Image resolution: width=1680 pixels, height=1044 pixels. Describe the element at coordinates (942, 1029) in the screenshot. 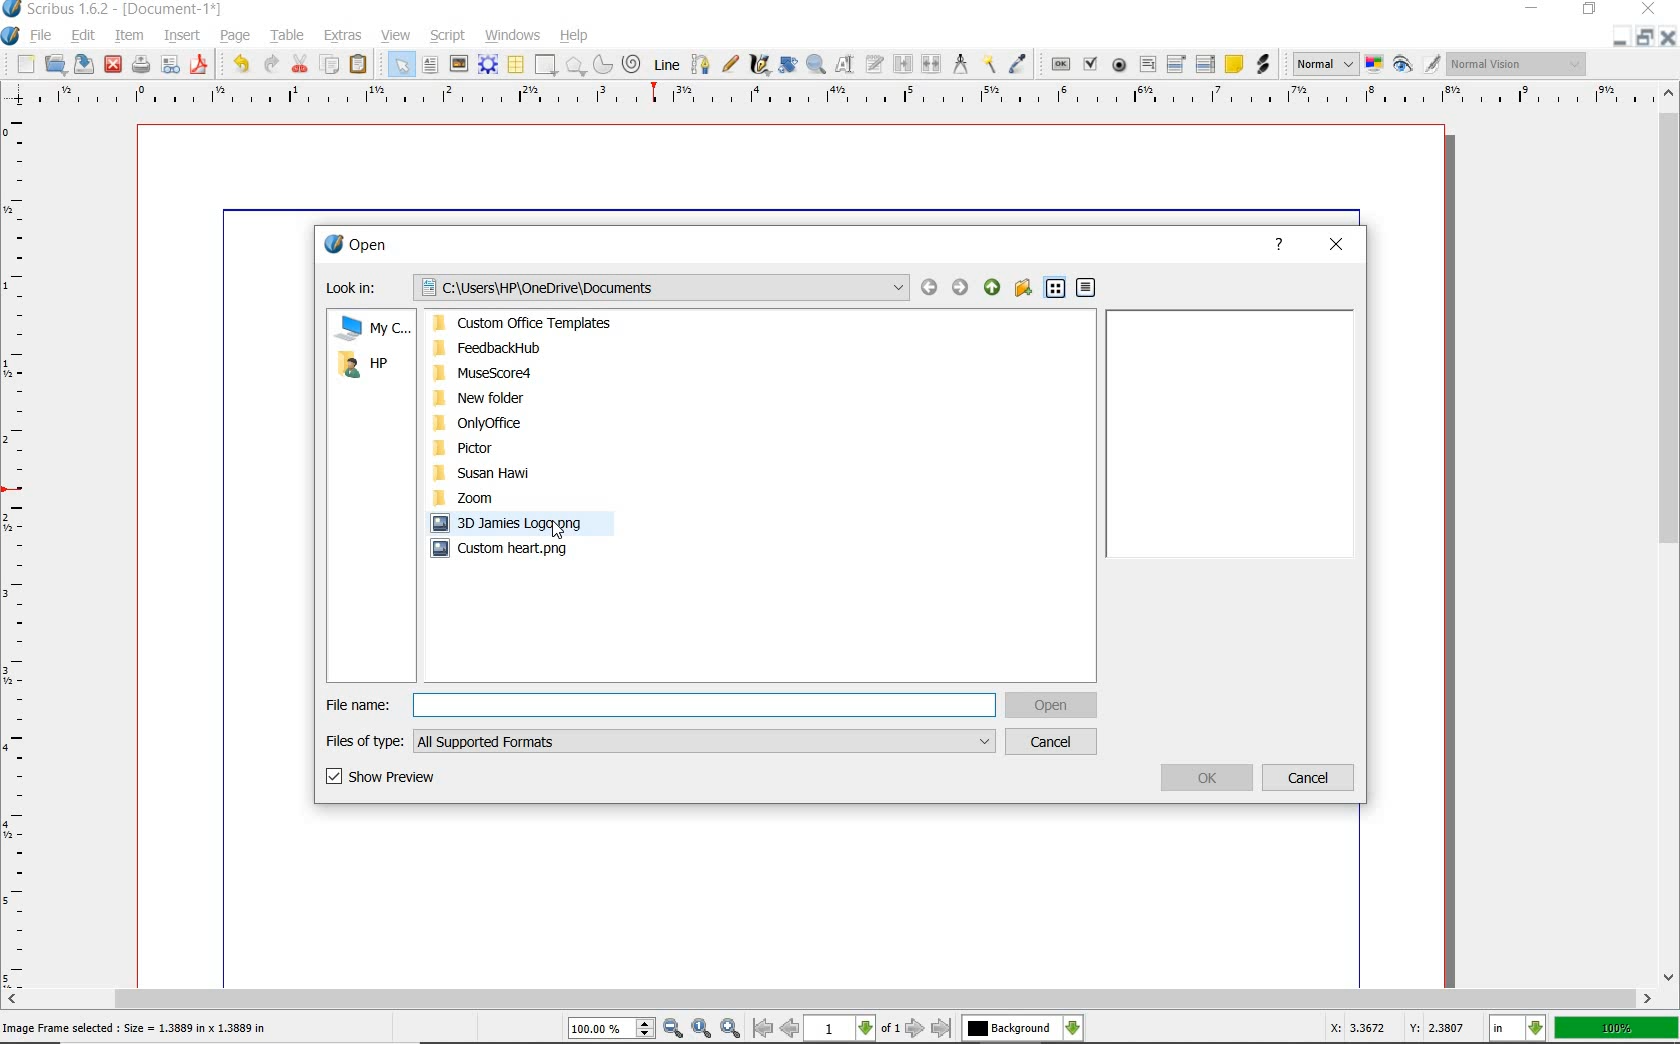

I see `Last Page` at that location.